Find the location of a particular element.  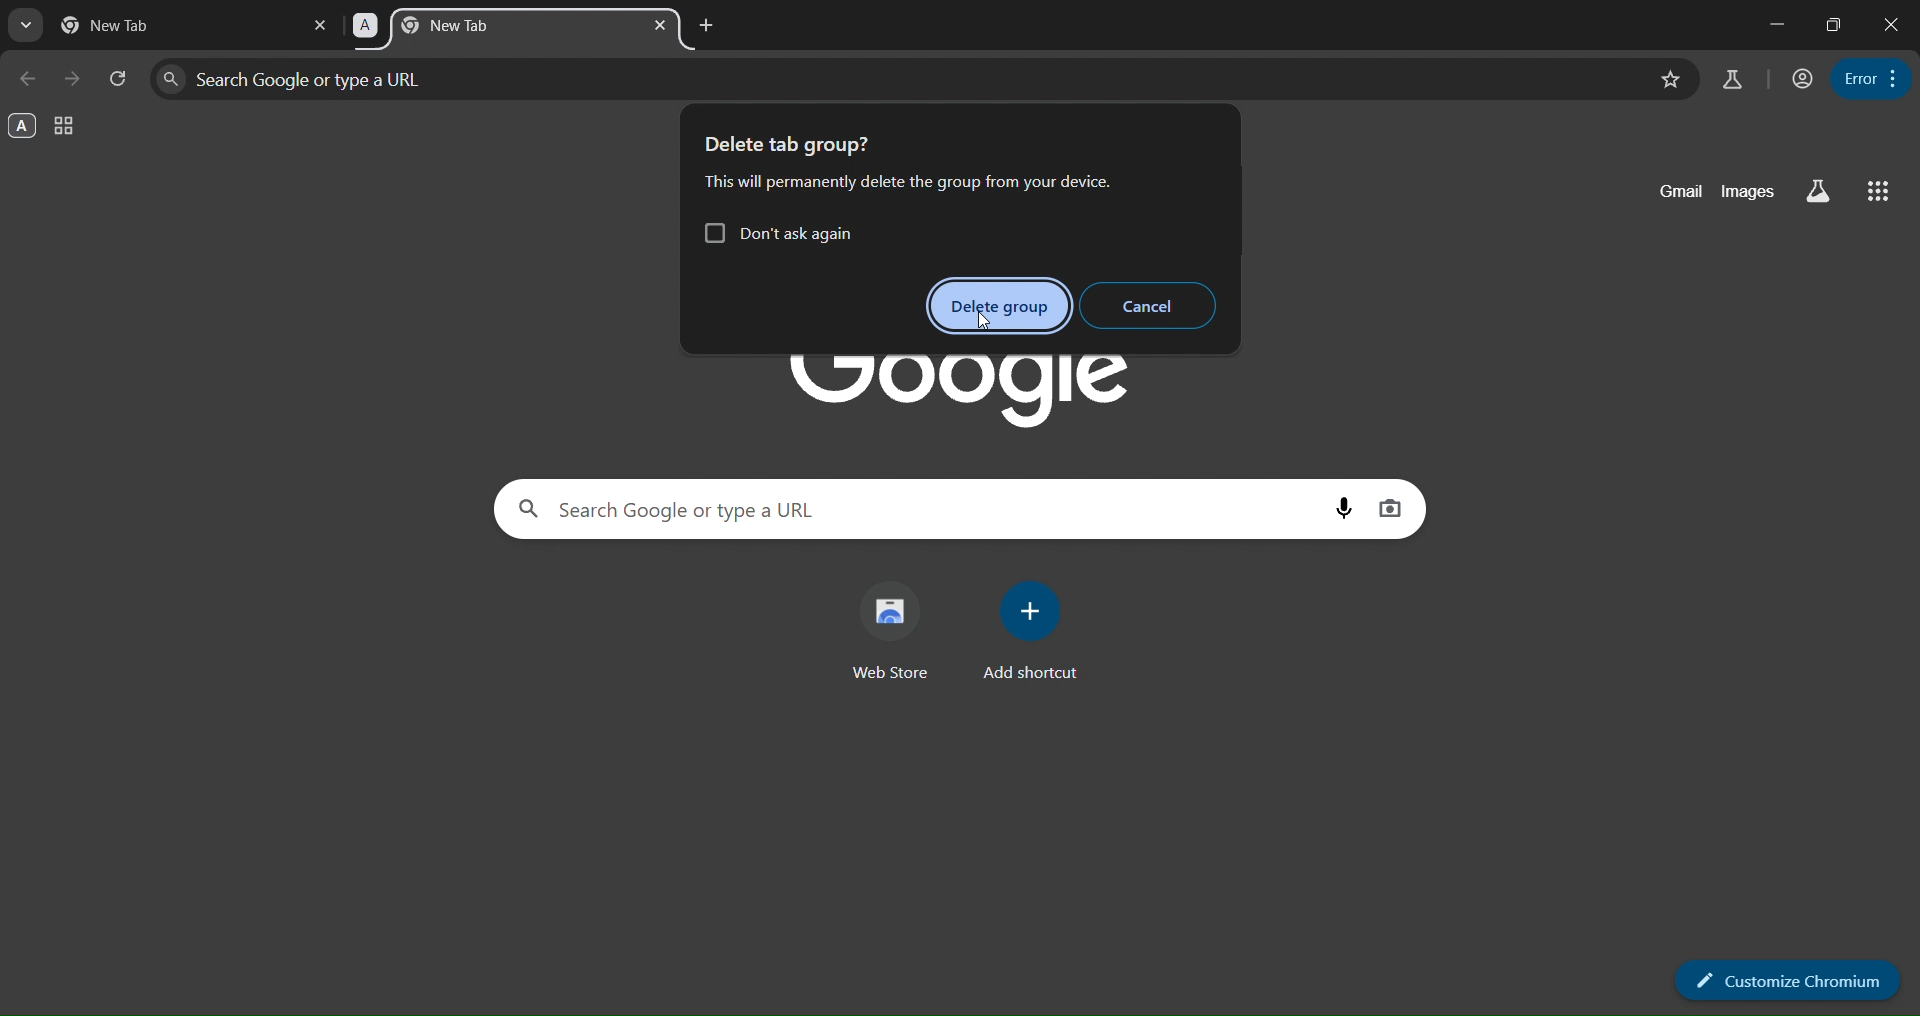

minimize is located at coordinates (1774, 22).